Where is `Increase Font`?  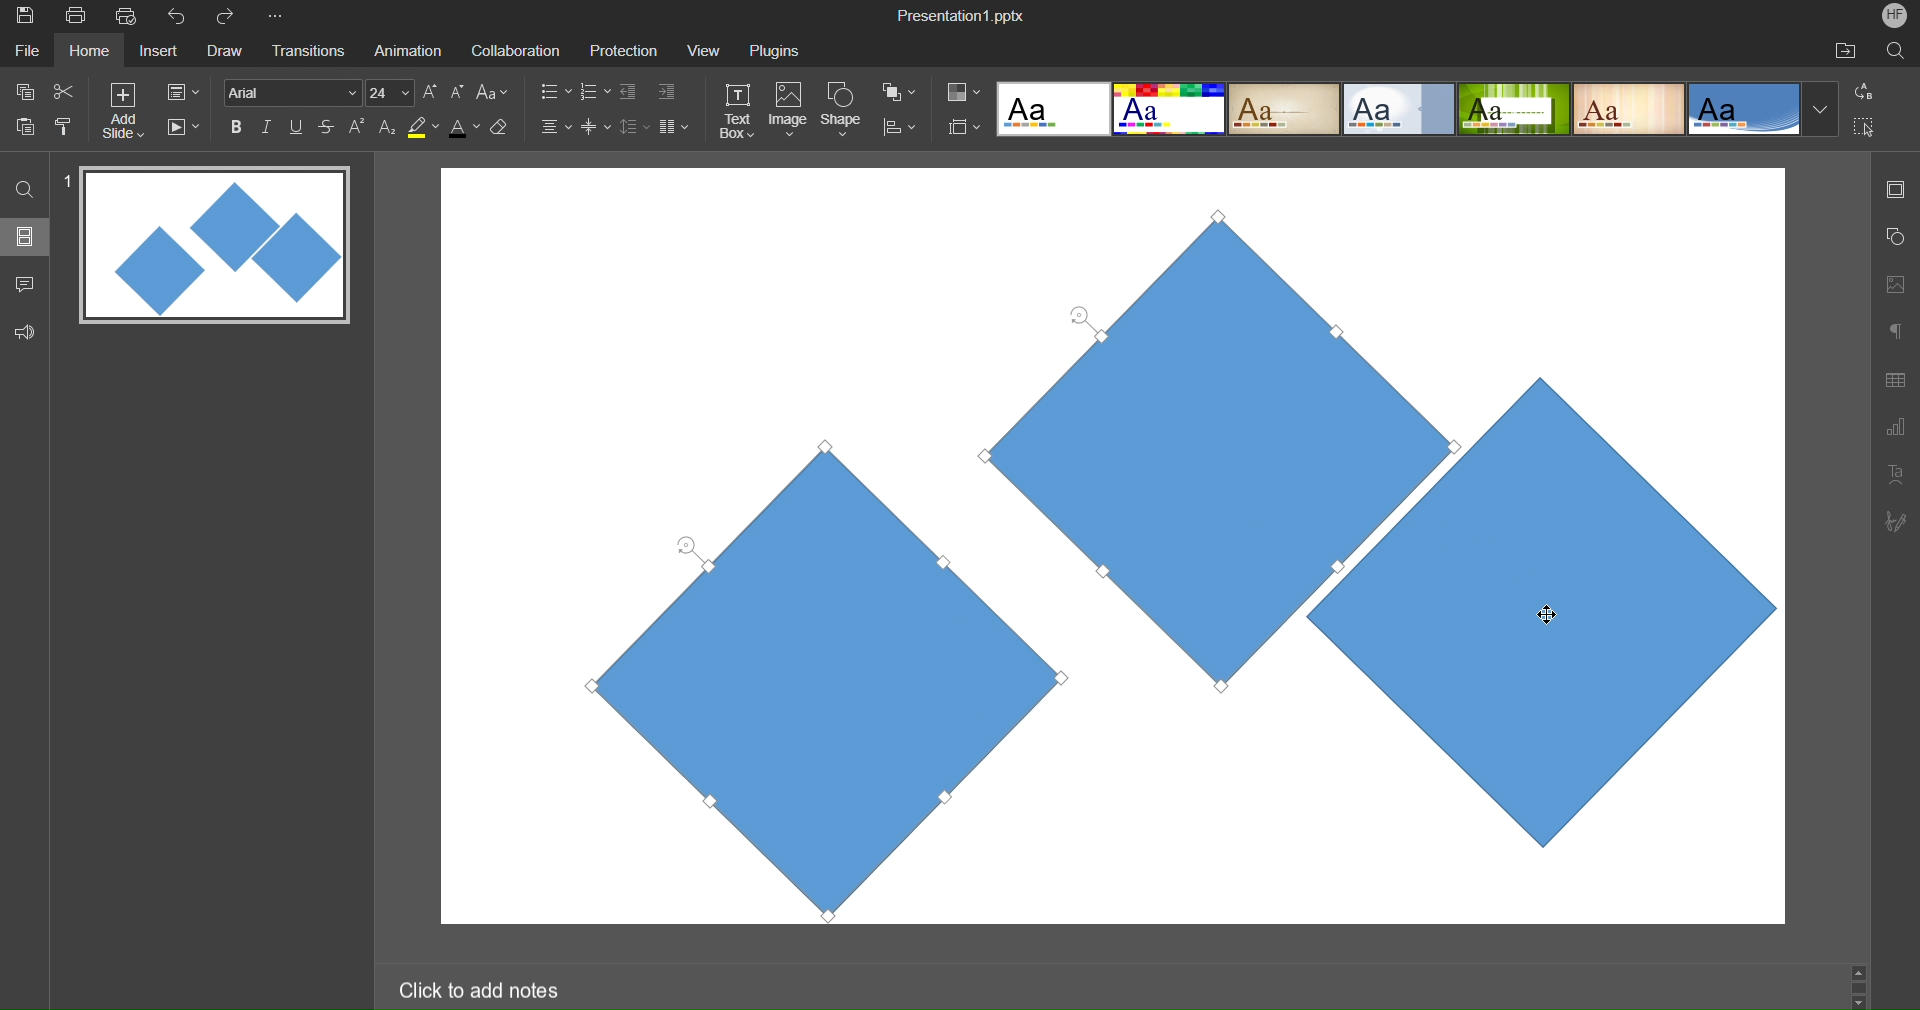
Increase Font is located at coordinates (431, 92).